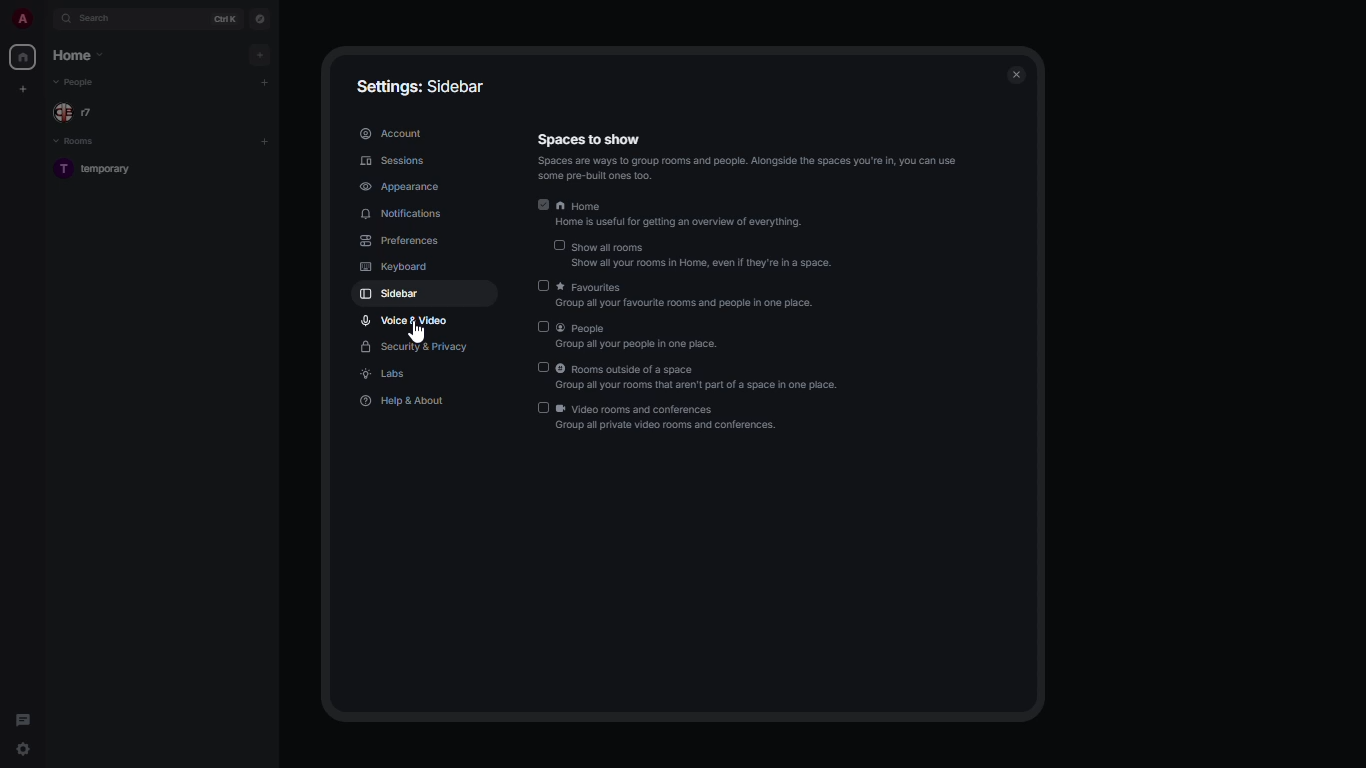 This screenshot has height=768, width=1366. What do you see at coordinates (102, 171) in the screenshot?
I see `room` at bounding box center [102, 171].